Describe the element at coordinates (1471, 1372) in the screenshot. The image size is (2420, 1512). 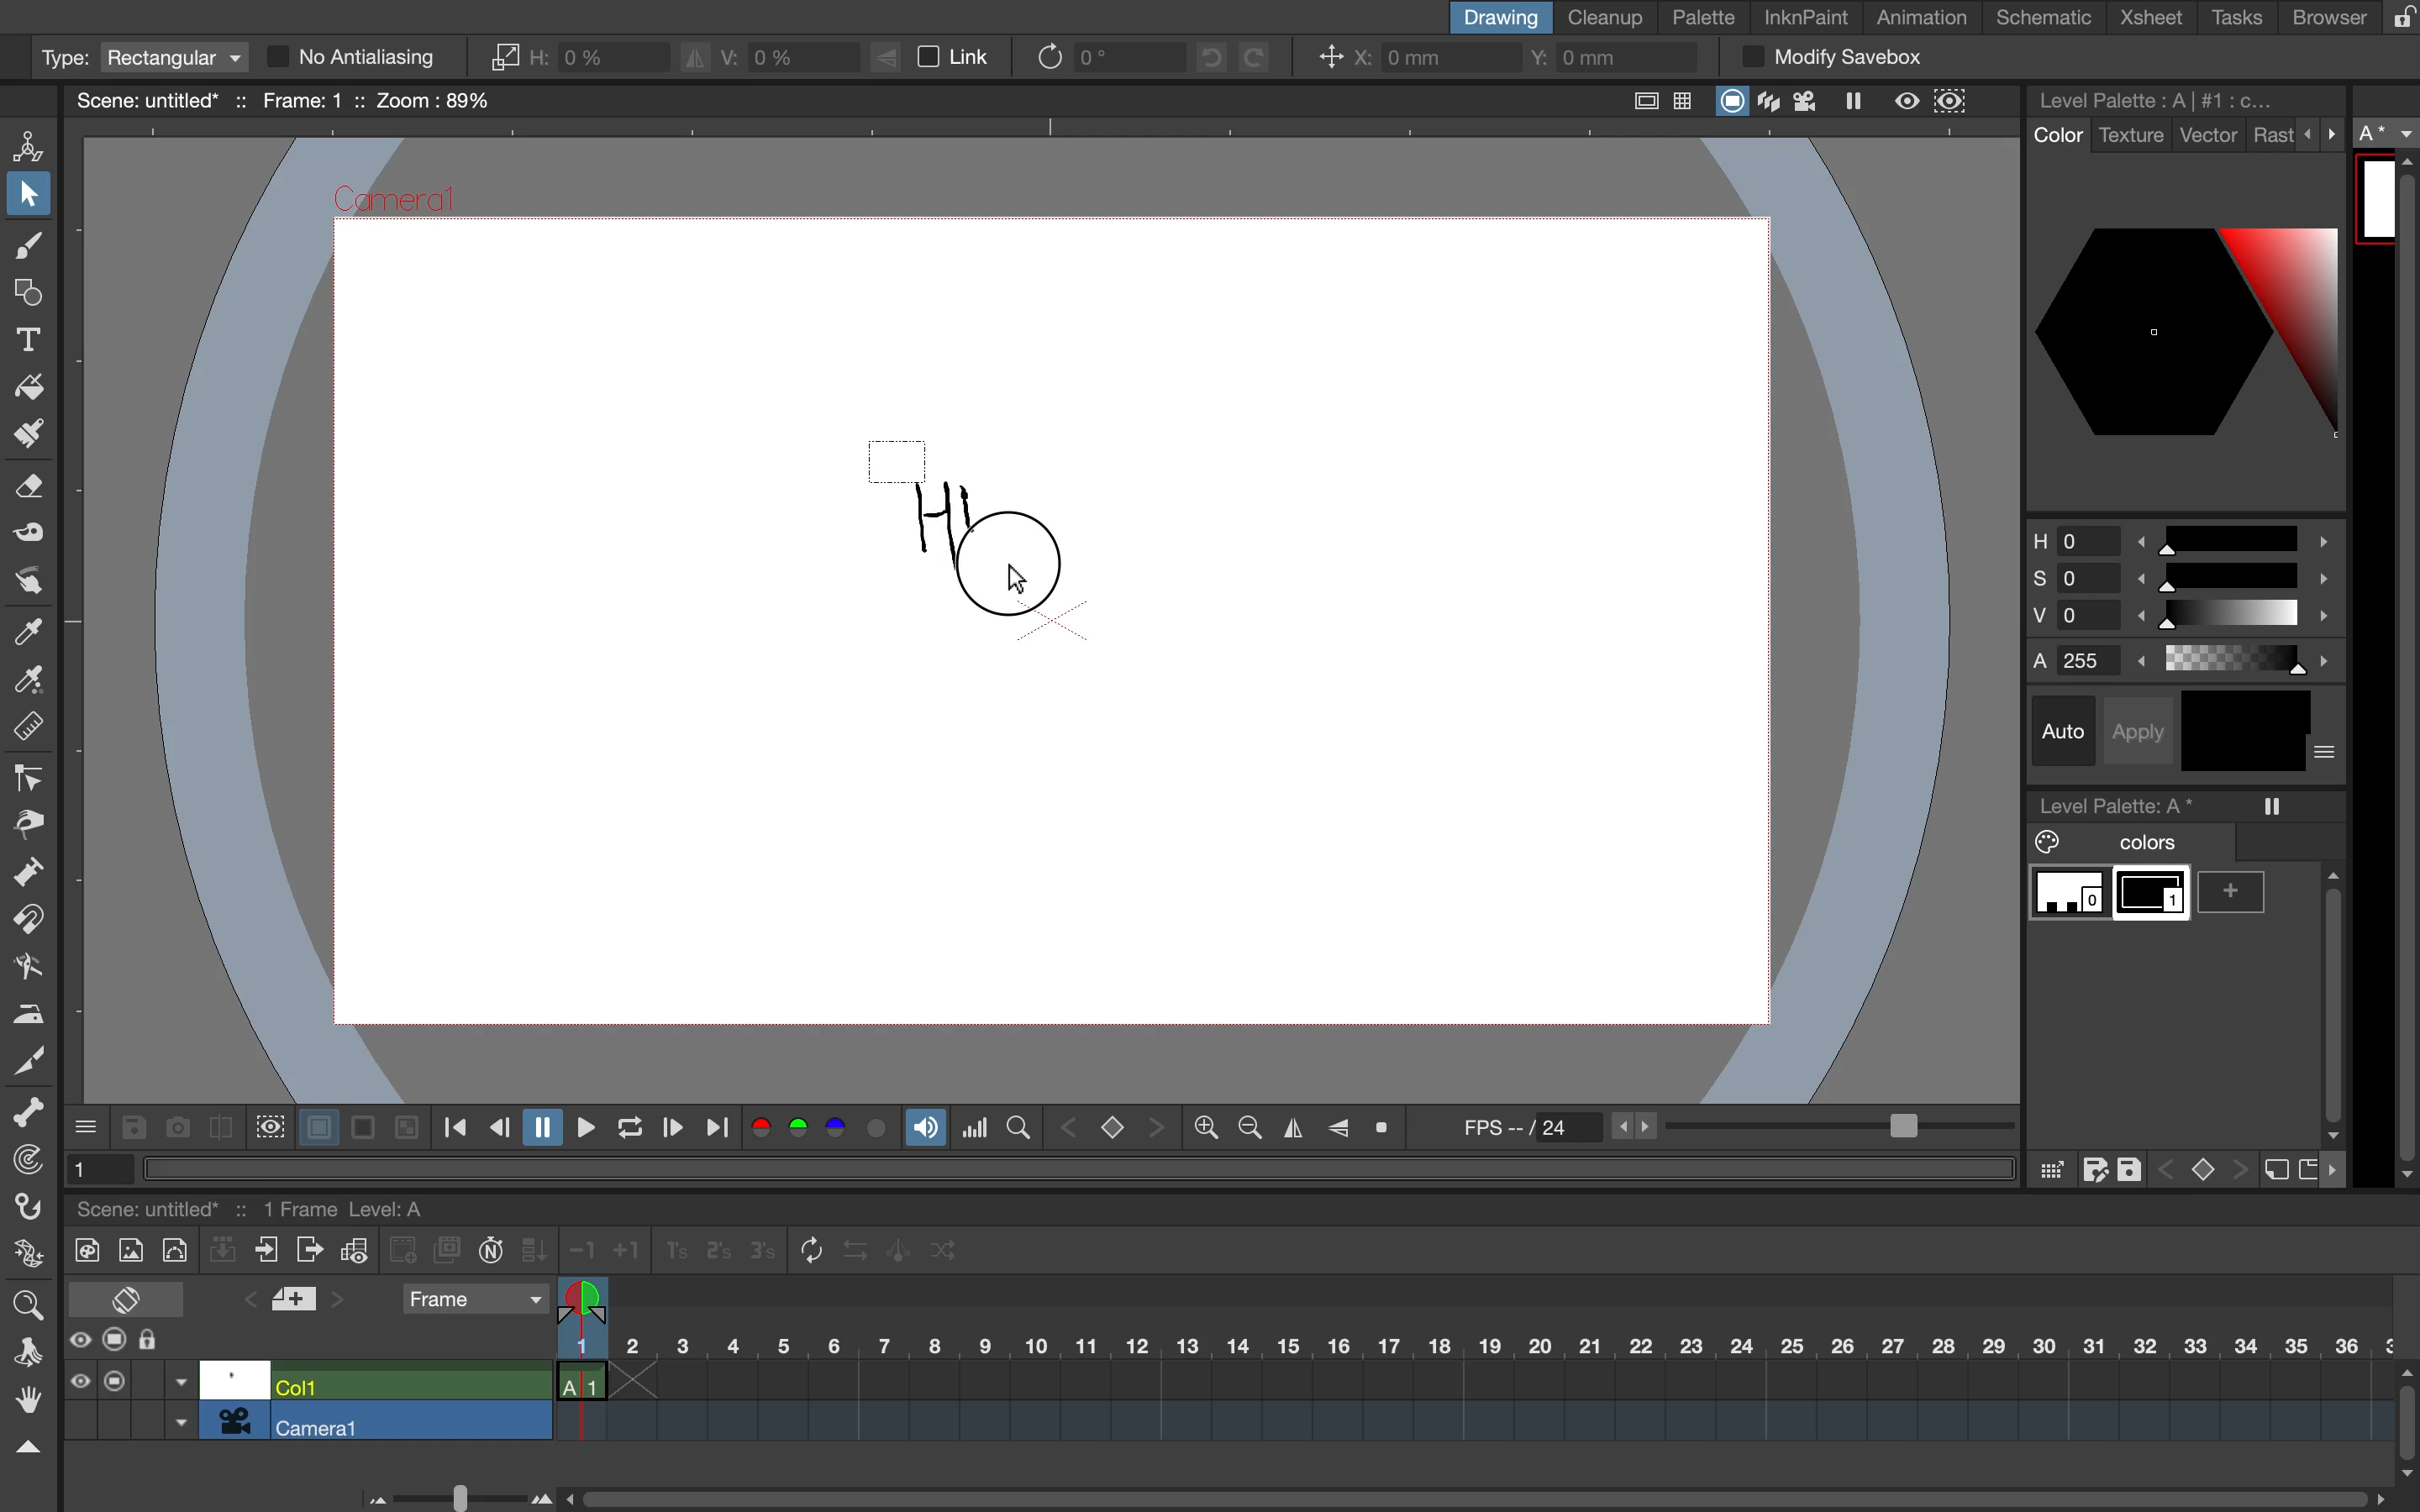
I see `timeline scale` at that location.